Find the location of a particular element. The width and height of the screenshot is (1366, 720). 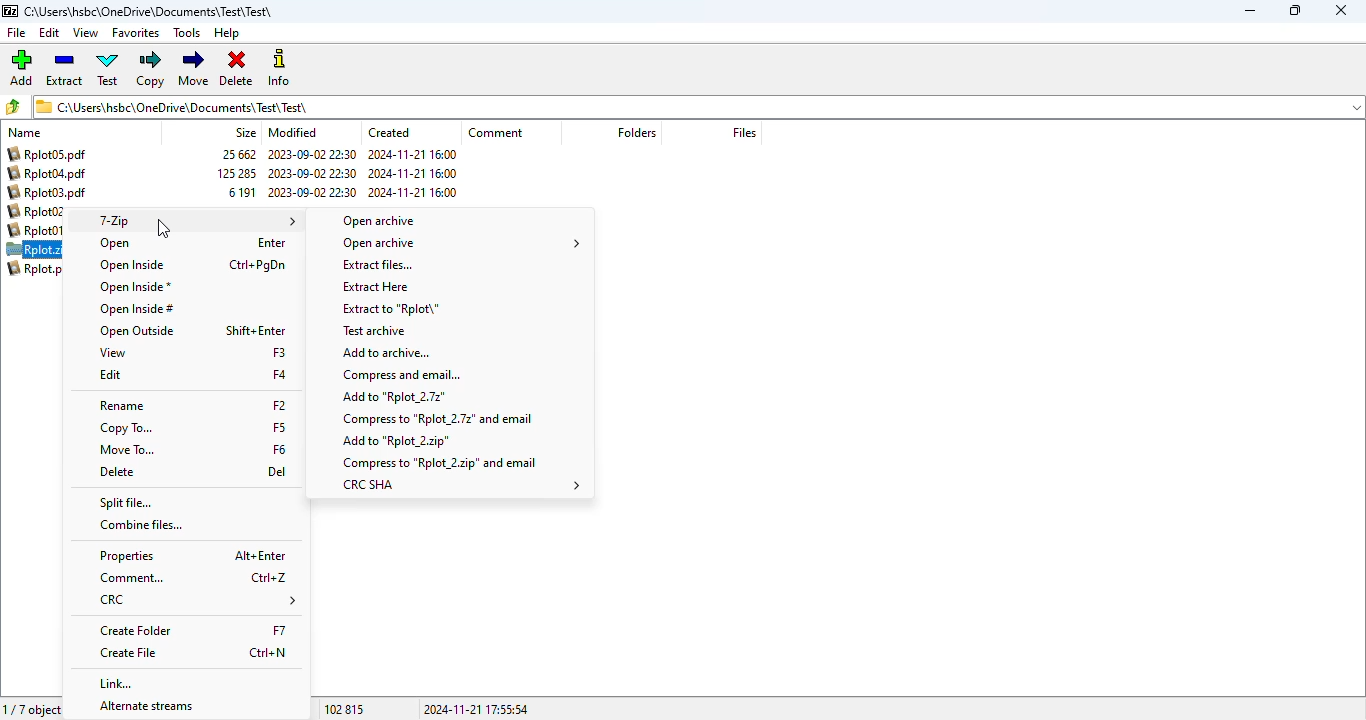

Rplot03.pdf is located at coordinates (50, 192).